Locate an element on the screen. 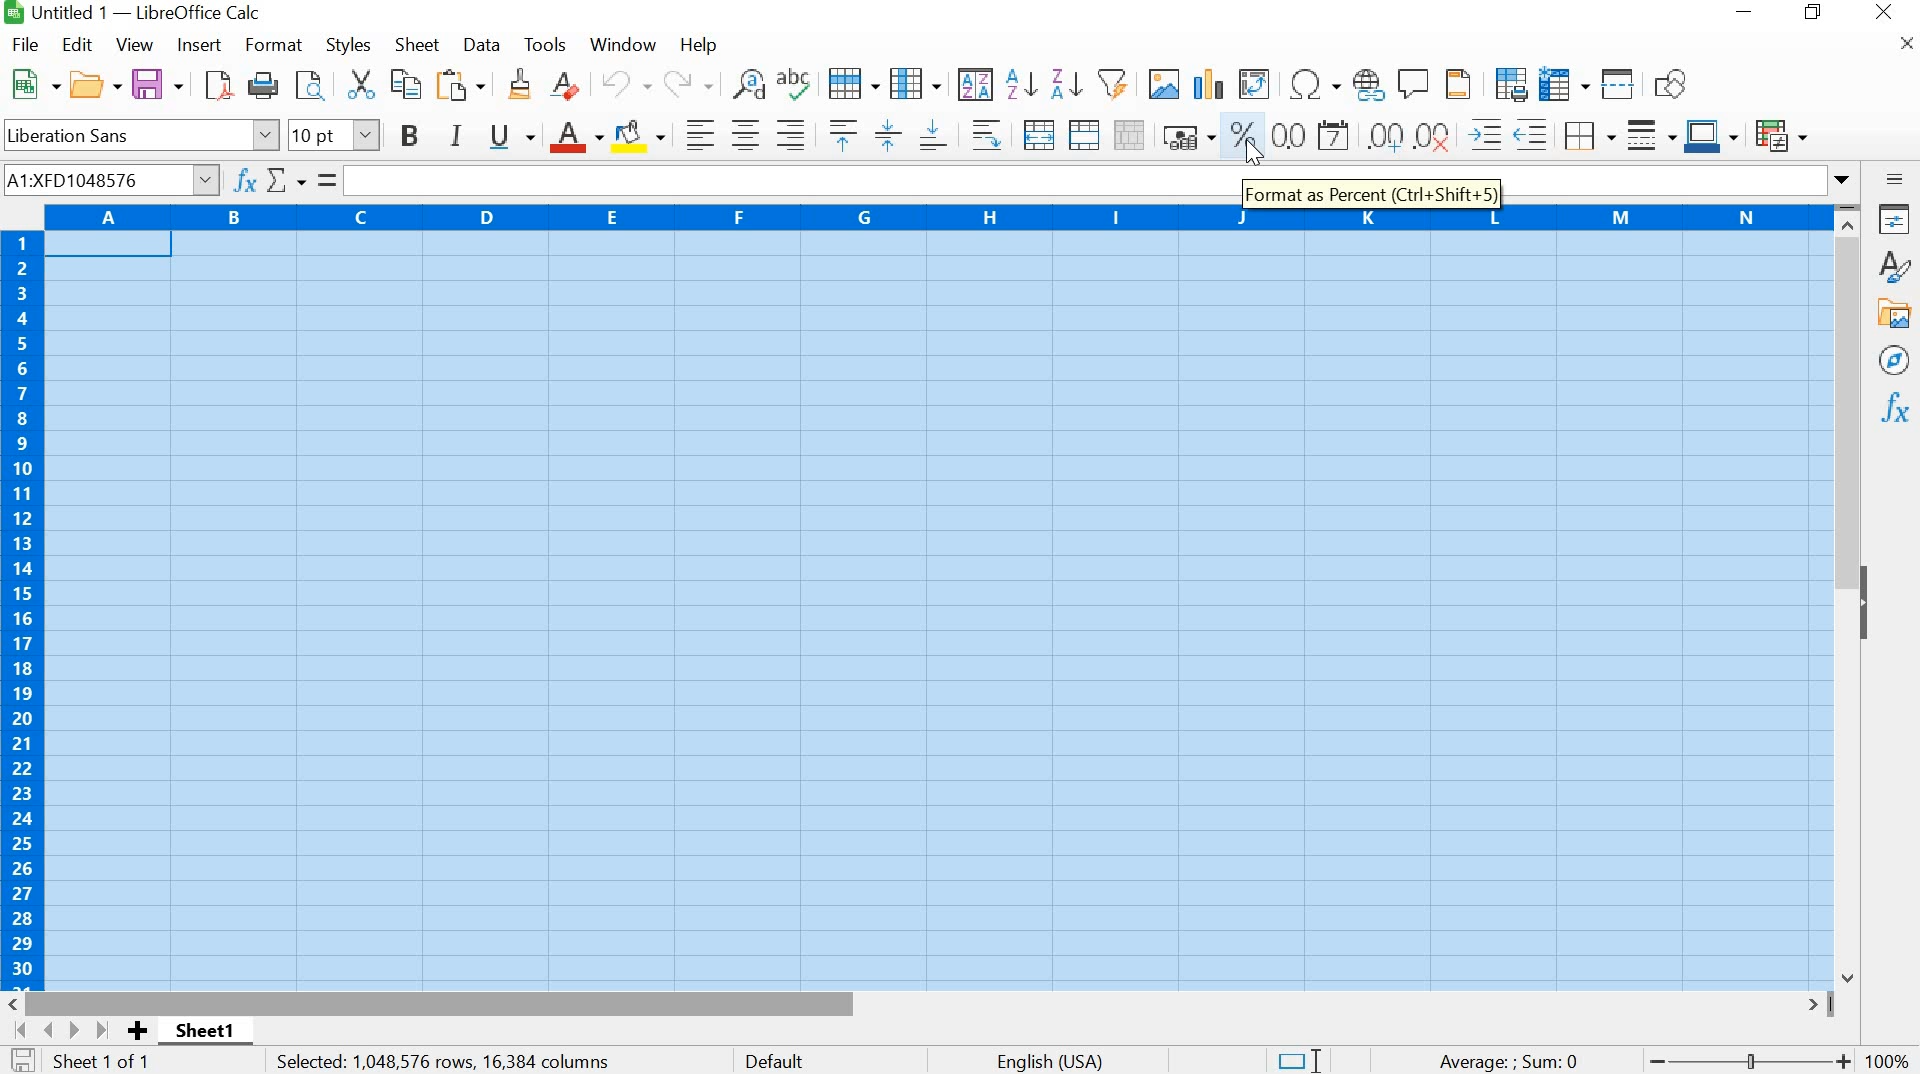 The height and width of the screenshot is (1074, 1920). Clone formatting is located at coordinates (518, 85).